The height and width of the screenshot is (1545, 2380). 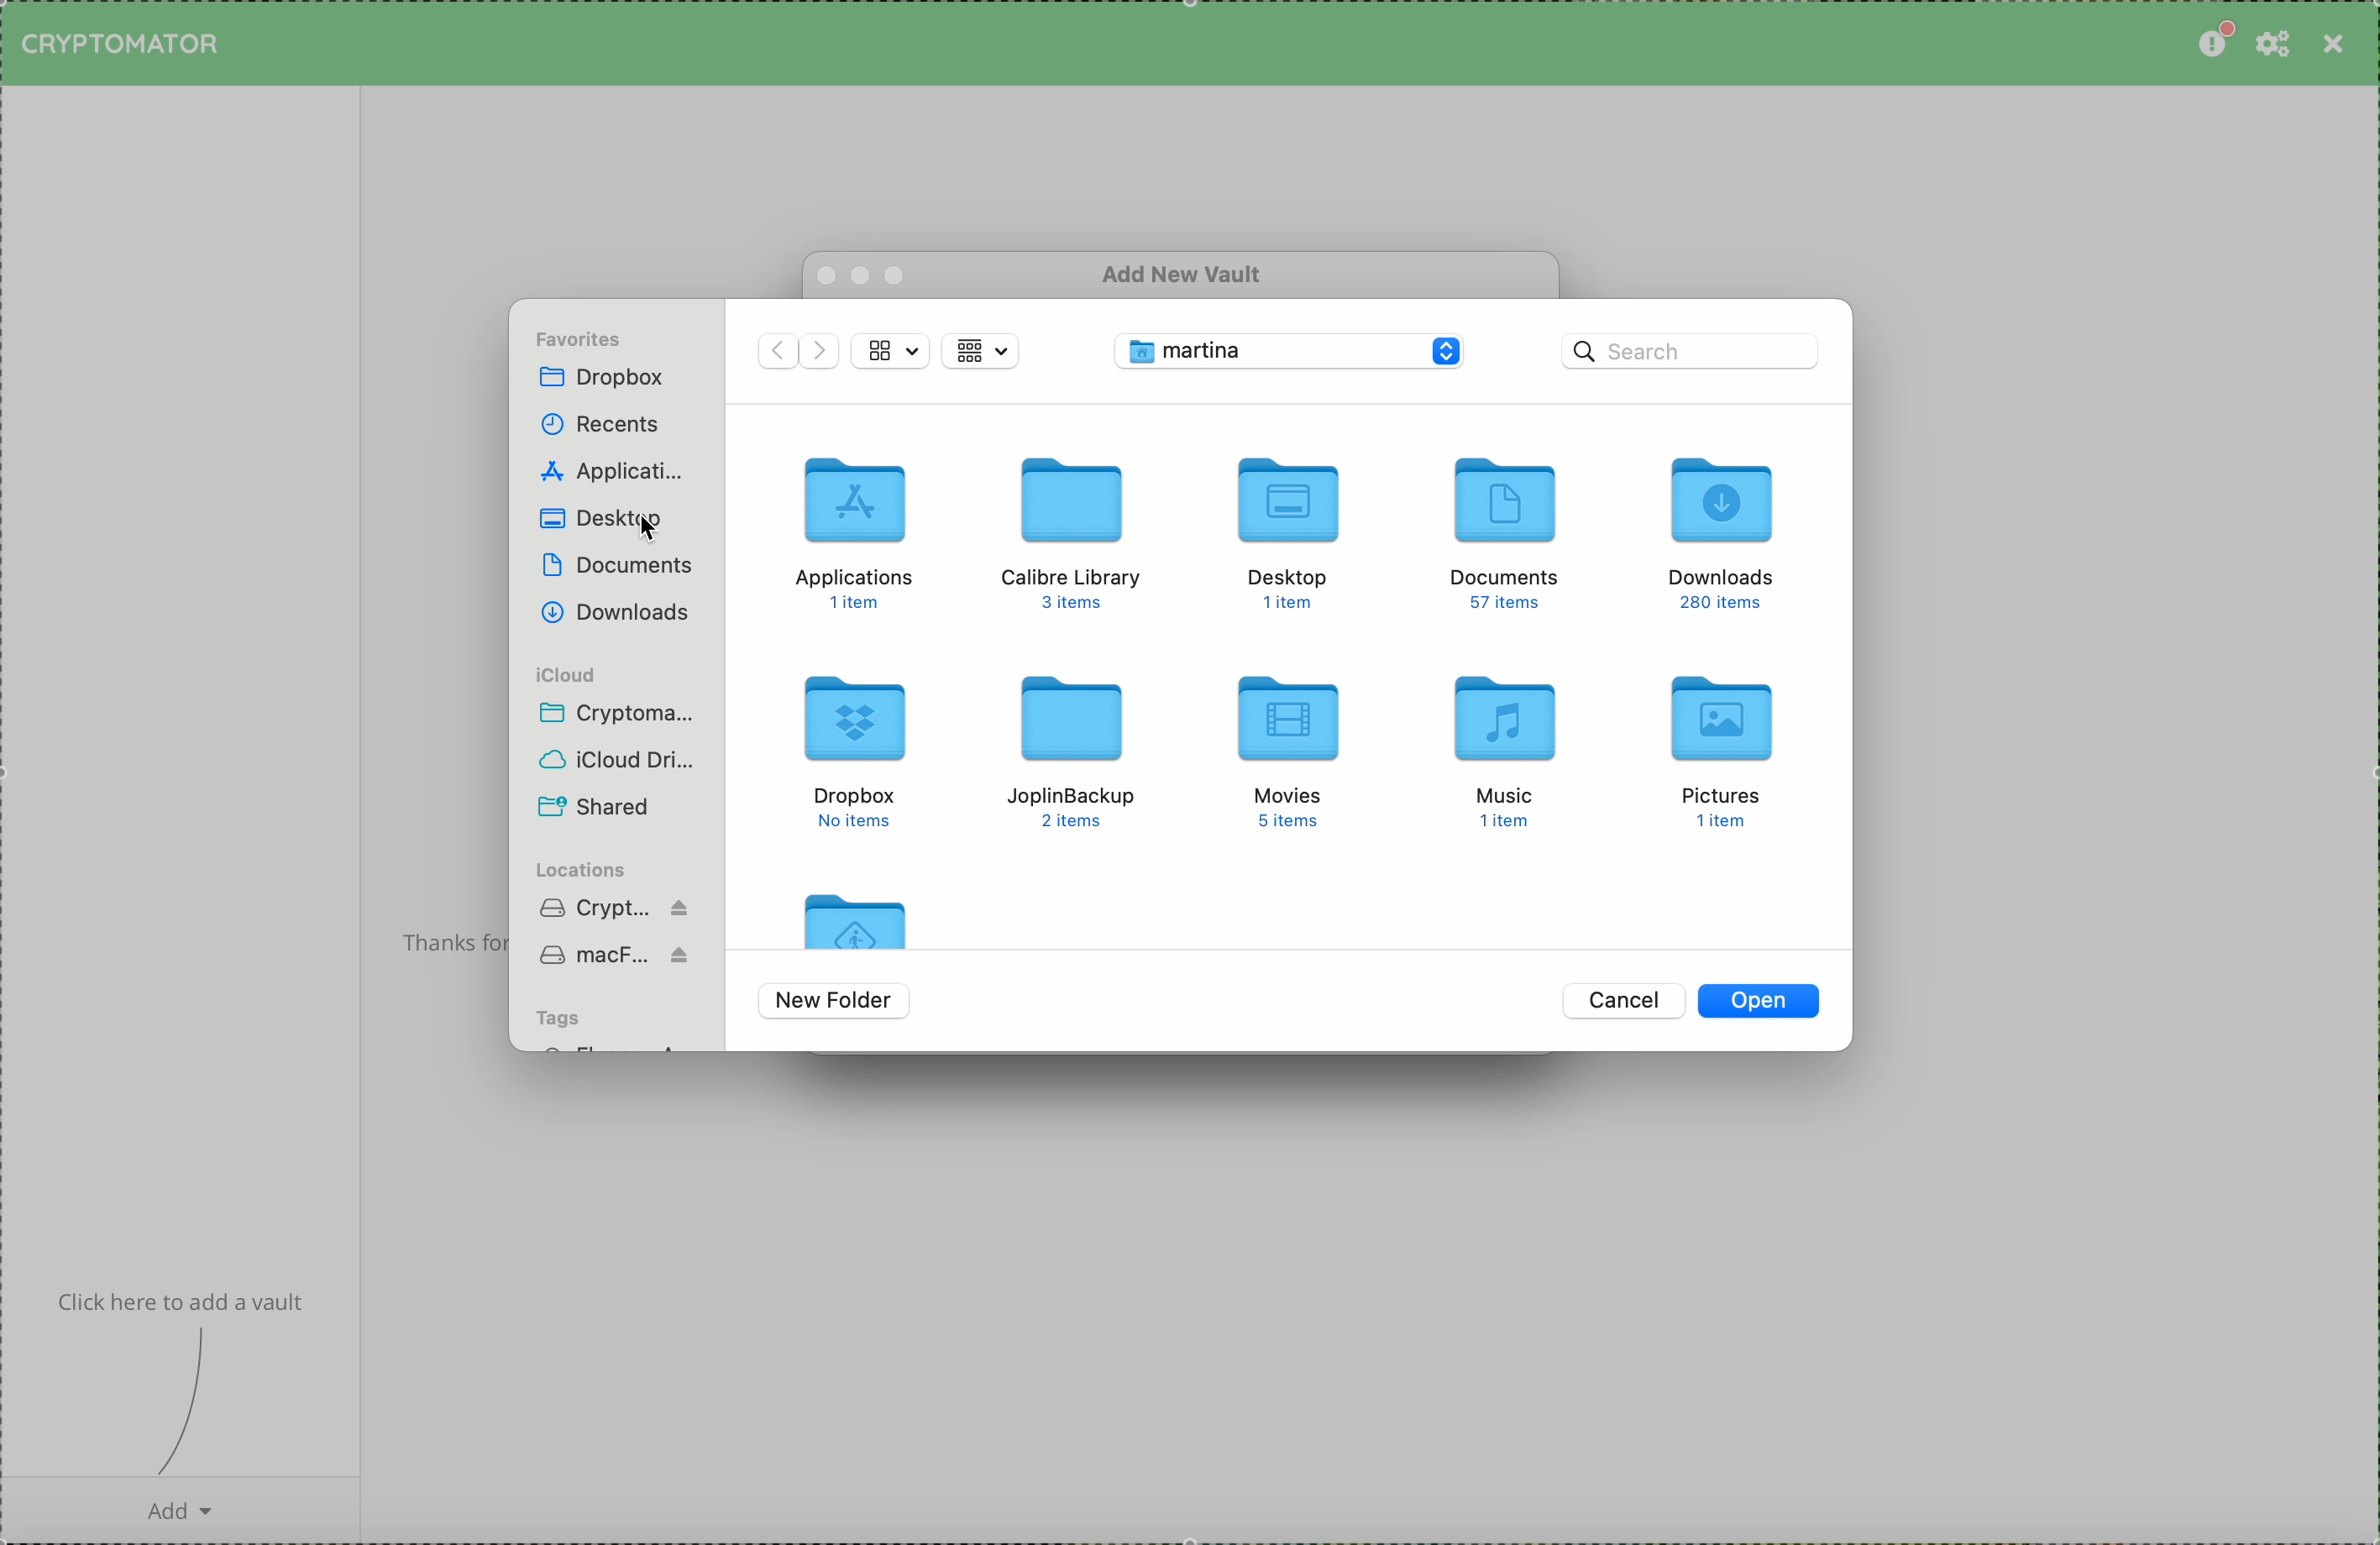 What do you see at coordinates (652, 532) in the screenshot?
I see `mouse pointer` at bounding box center [652, 532].